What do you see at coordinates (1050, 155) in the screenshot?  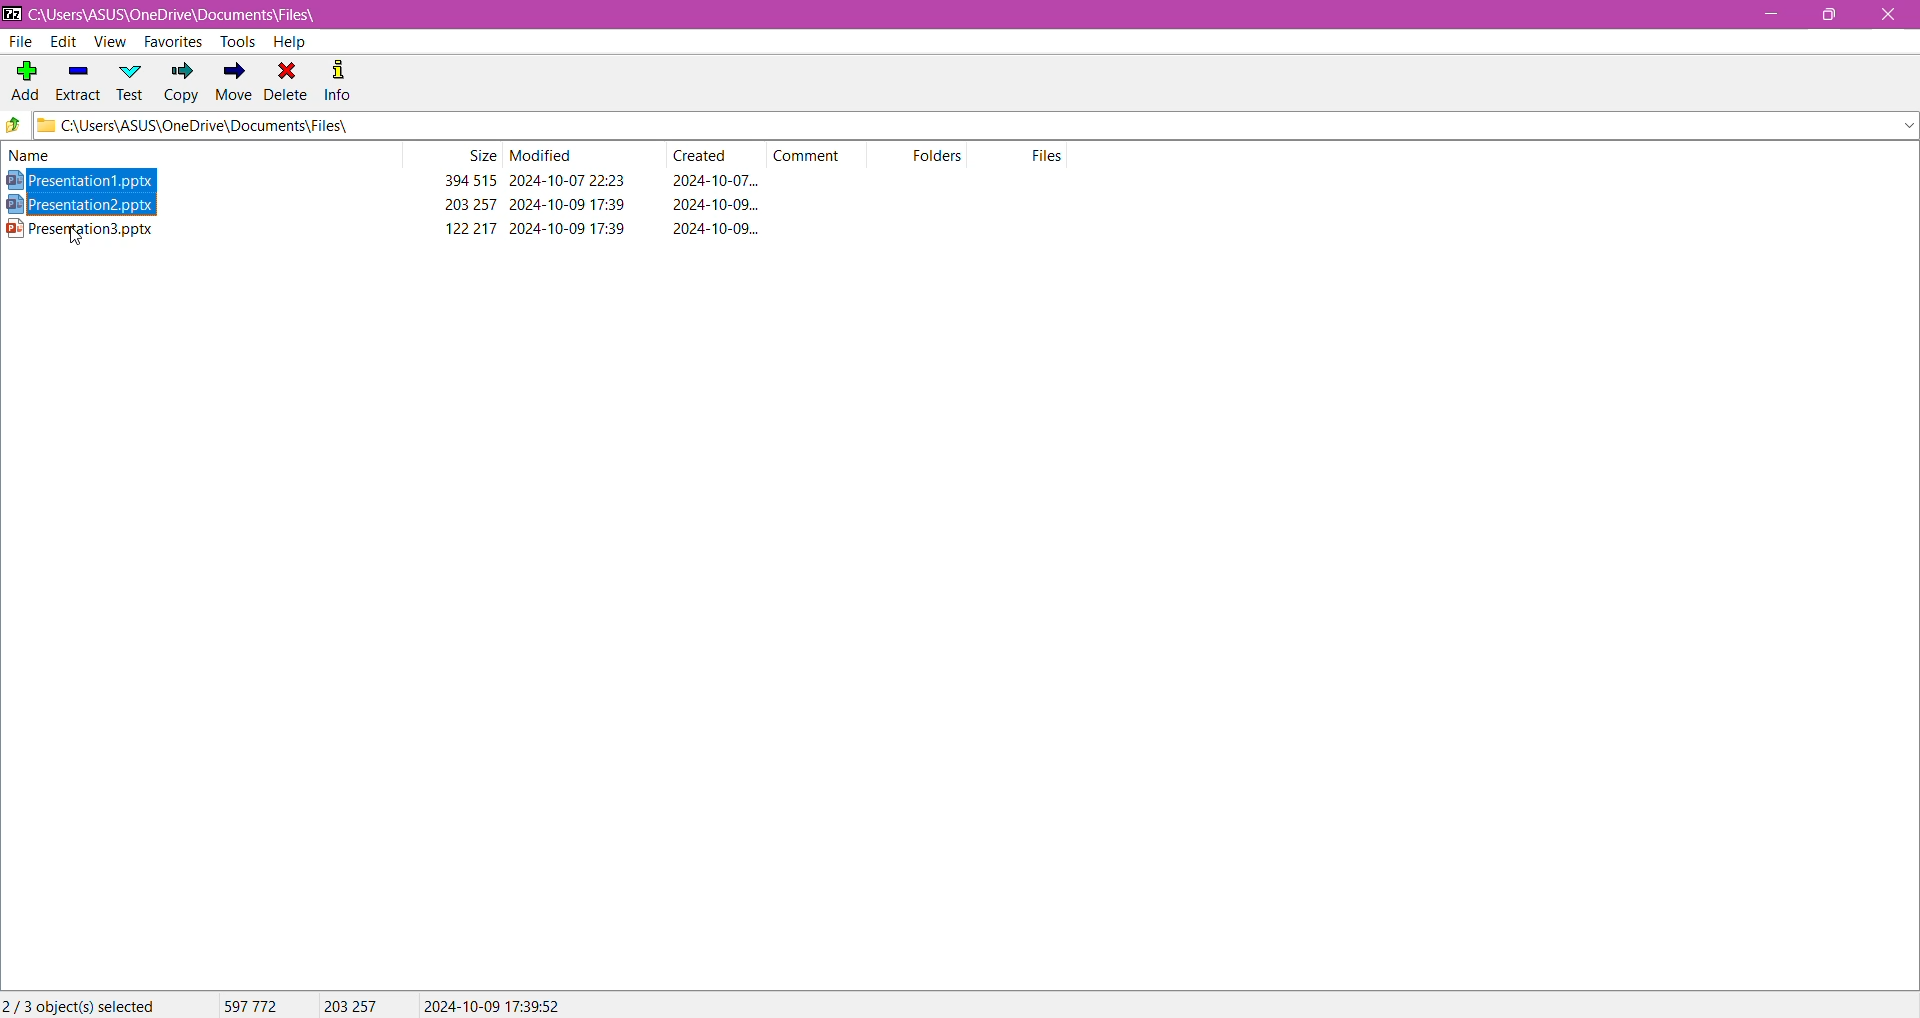 I see `Files` at bounding box center [1050, 155].